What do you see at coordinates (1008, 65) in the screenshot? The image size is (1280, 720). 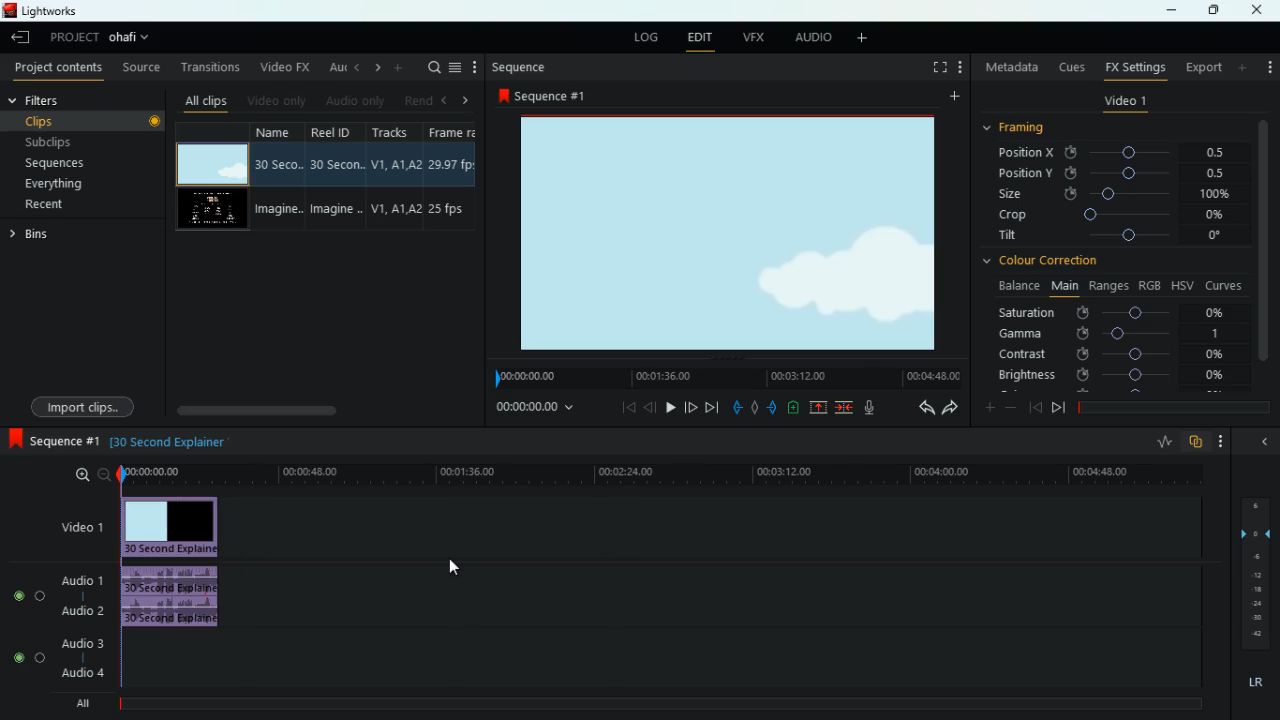 I see `metadata` at bounding box center [1008, 65].